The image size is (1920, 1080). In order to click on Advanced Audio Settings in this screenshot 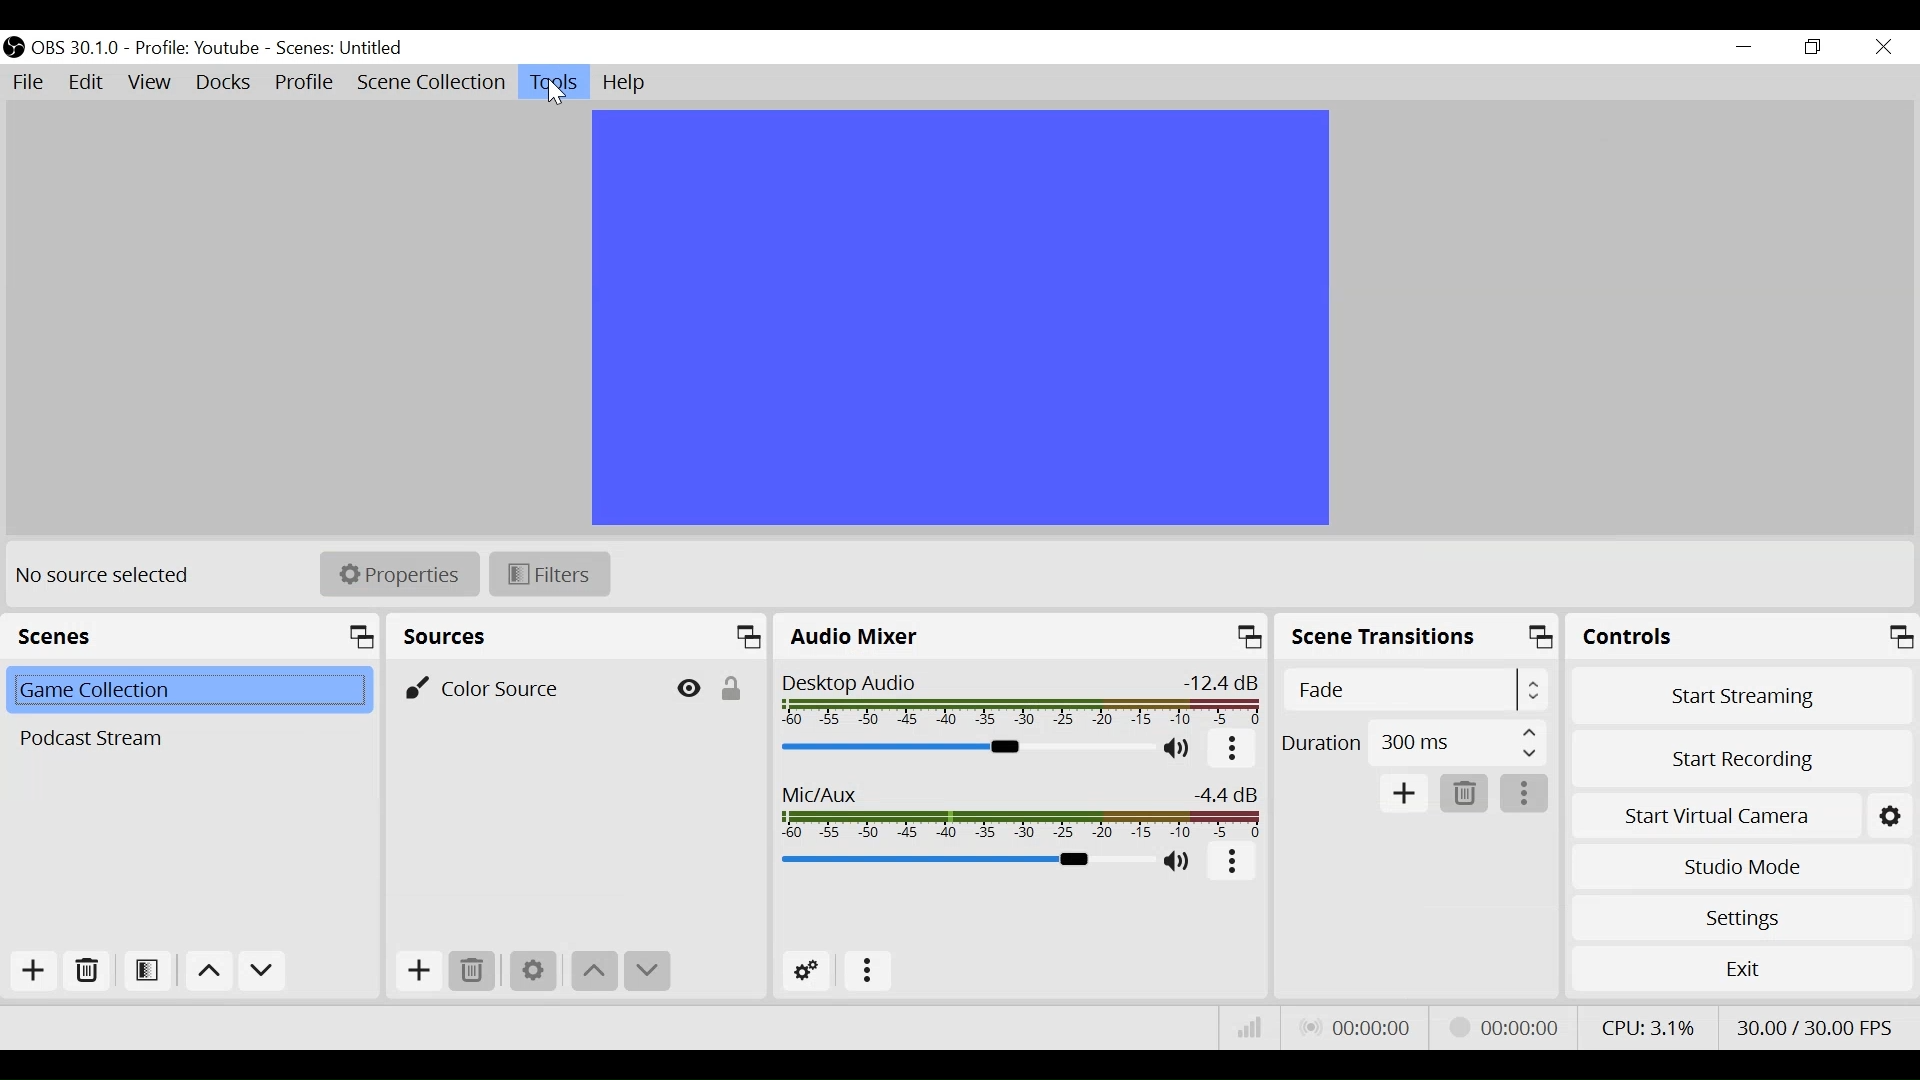, I will do `click(803, 971)`.